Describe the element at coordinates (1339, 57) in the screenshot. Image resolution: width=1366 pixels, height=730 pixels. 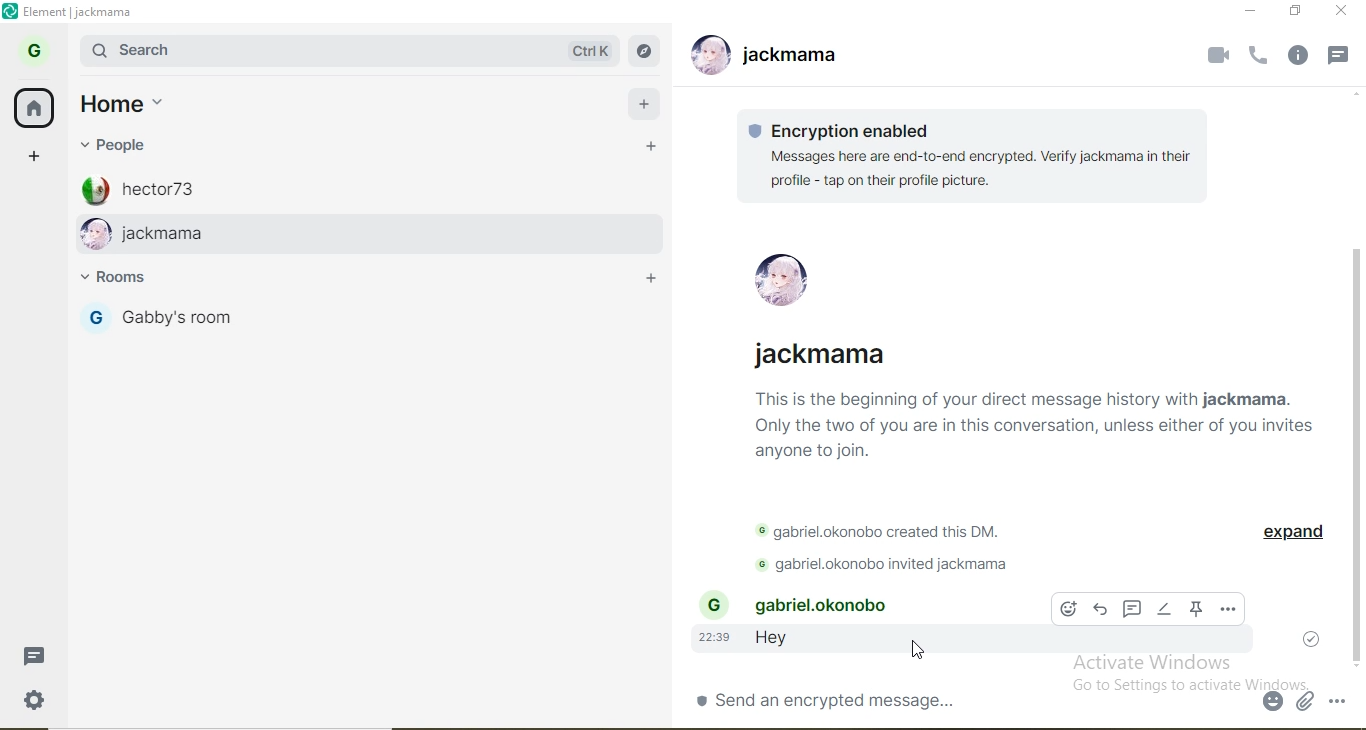
I see `message` at that location.